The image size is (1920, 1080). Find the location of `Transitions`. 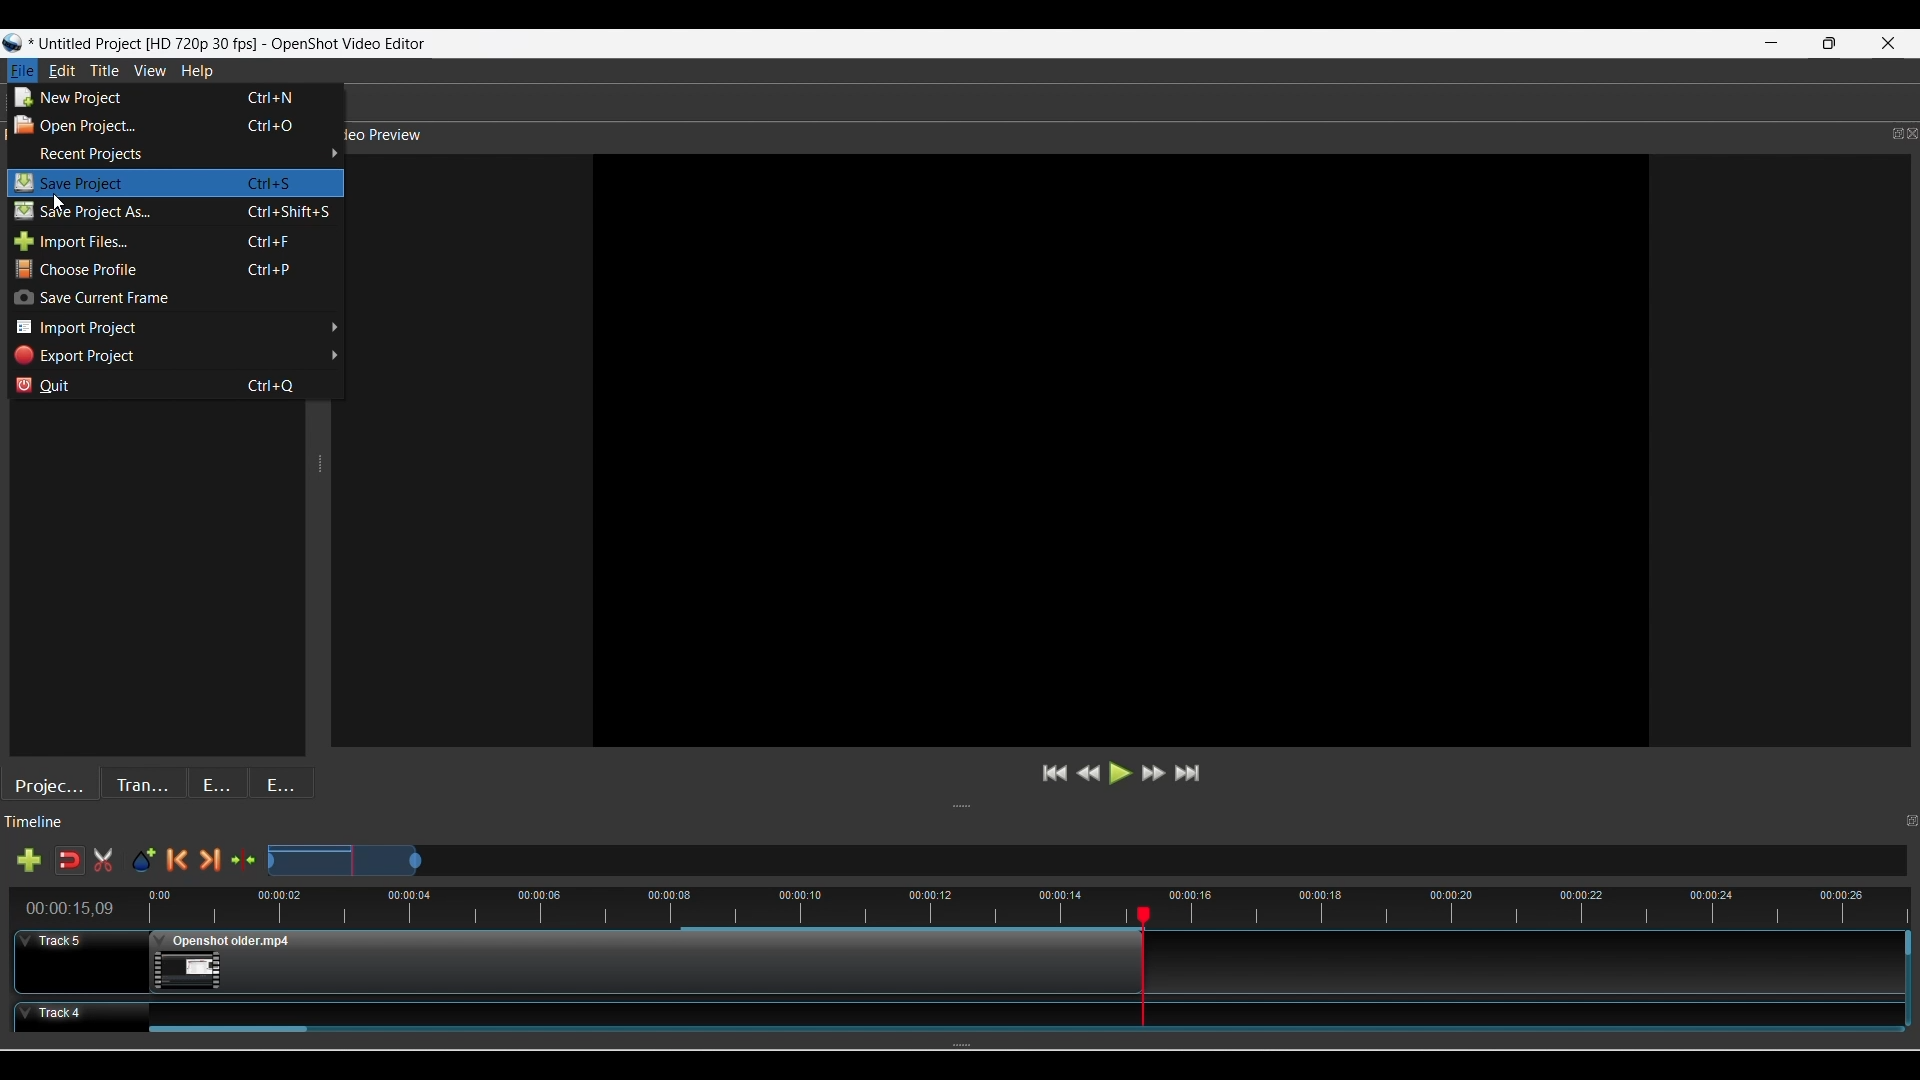

Transitions is located at coordinates (143, 783).